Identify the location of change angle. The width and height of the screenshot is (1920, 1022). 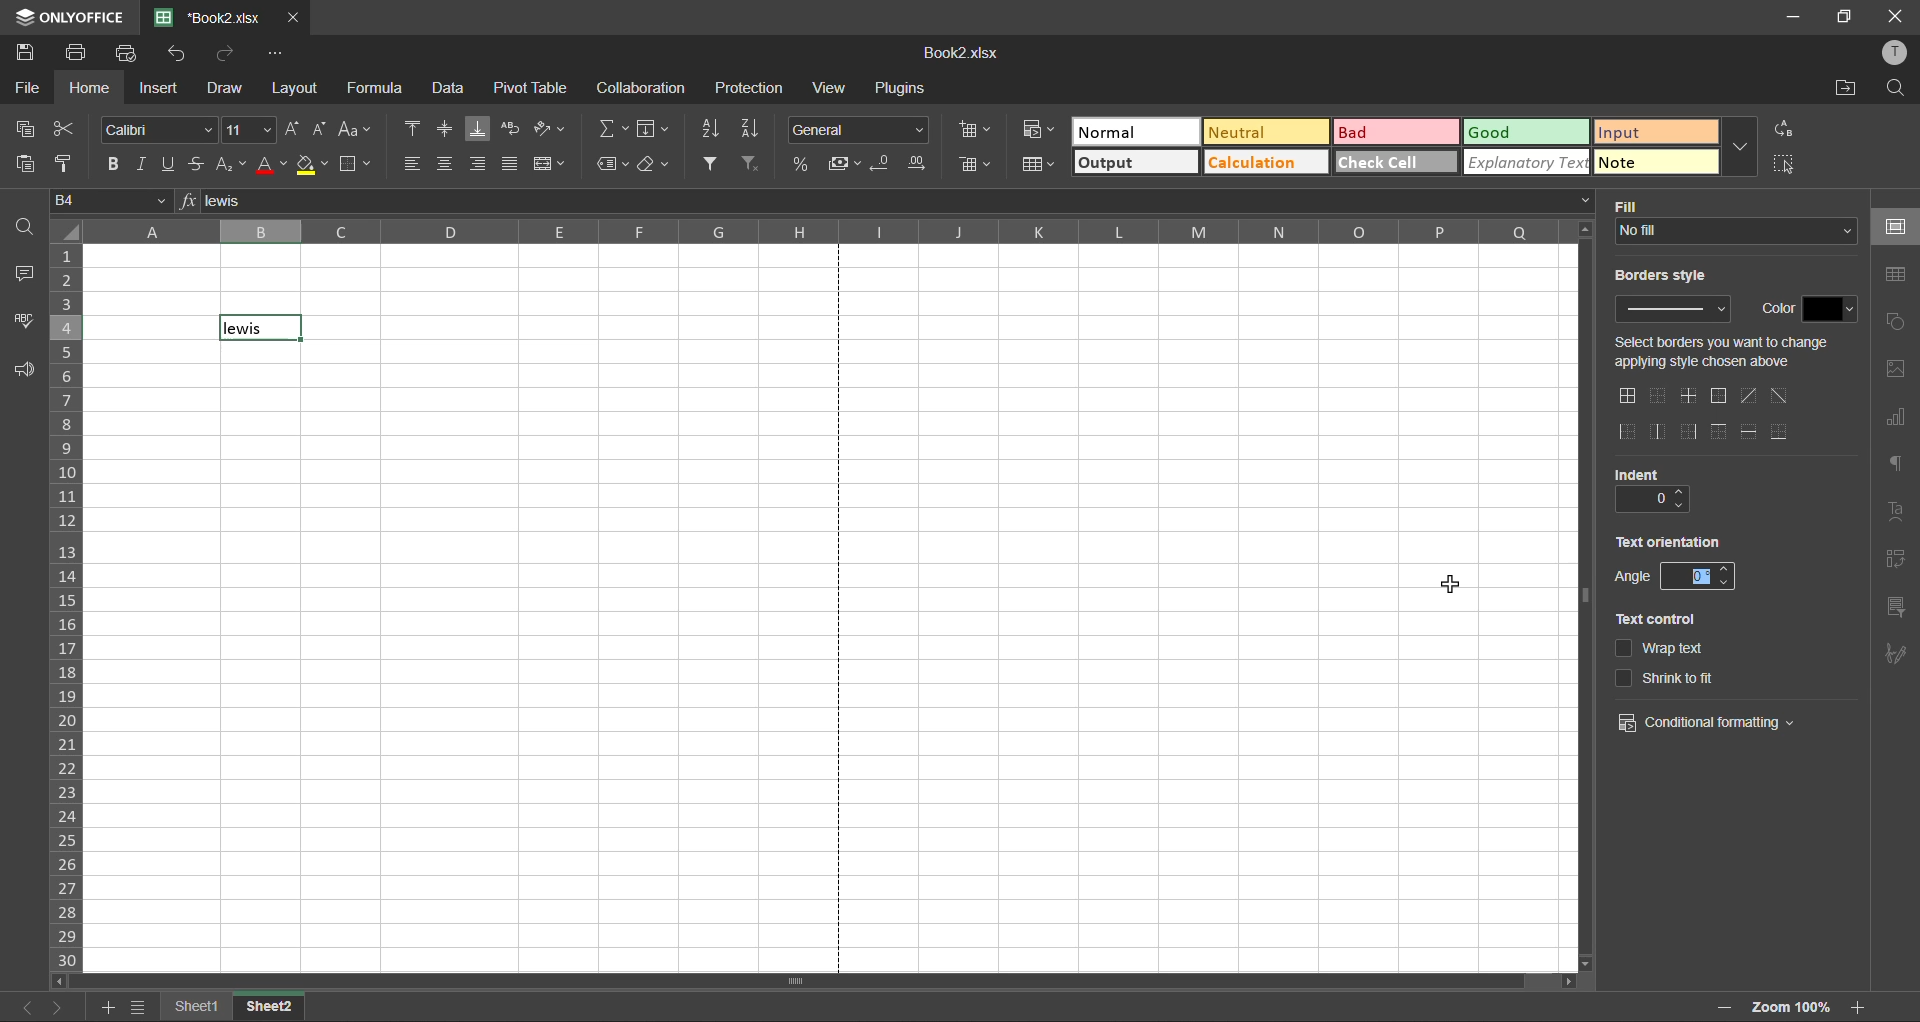
(1686, 575).